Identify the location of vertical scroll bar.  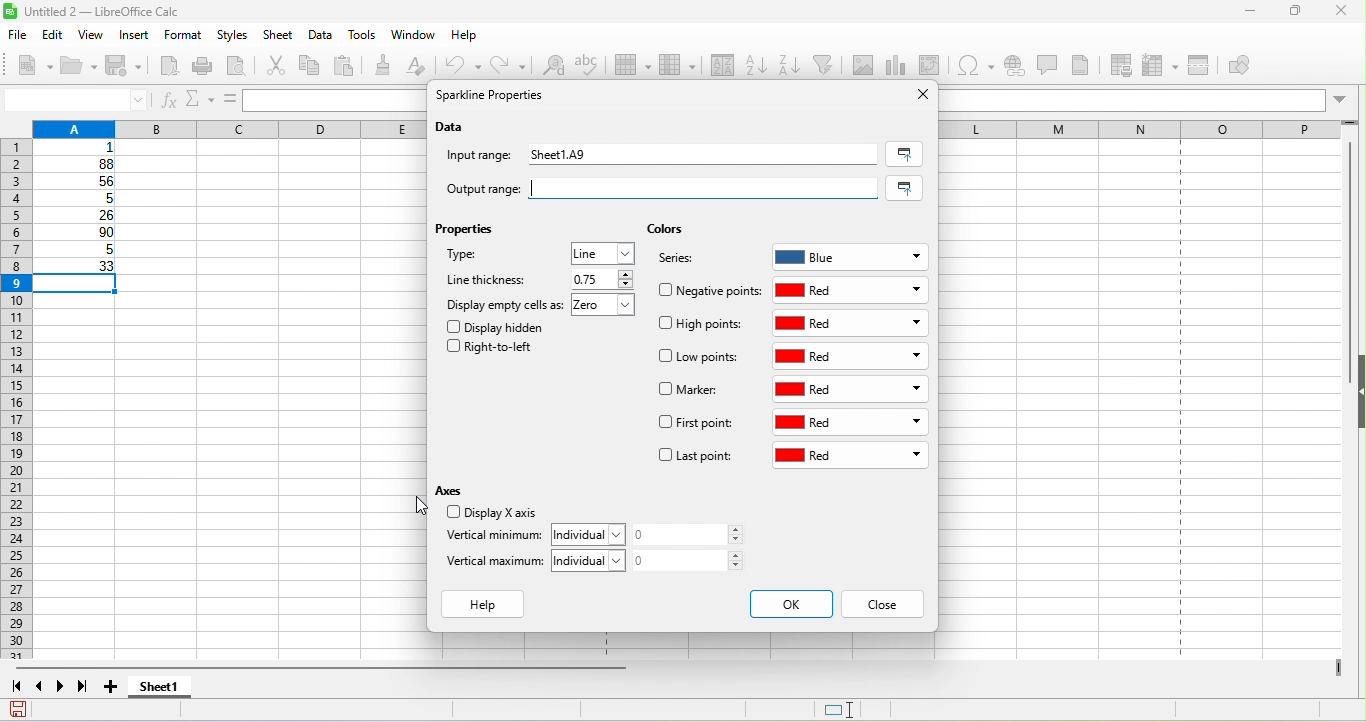
(1346, 262).